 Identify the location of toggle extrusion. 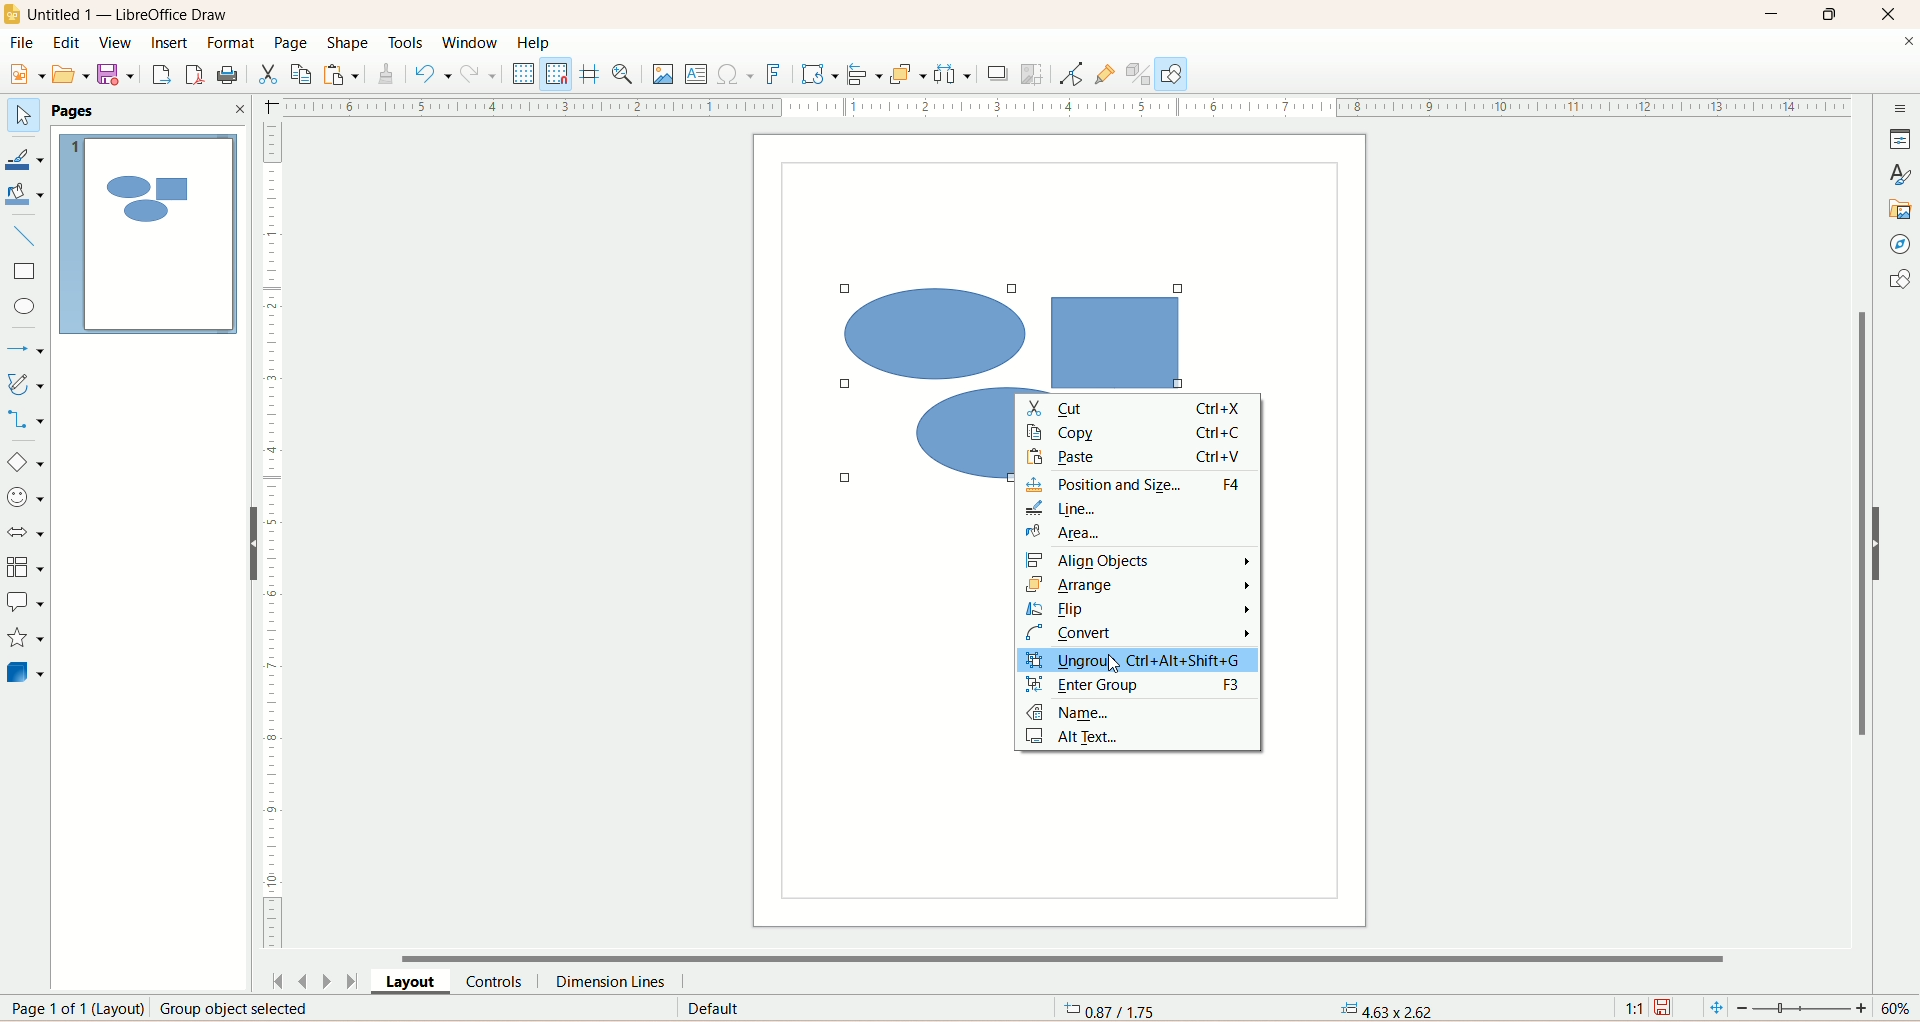
(1136, 75).